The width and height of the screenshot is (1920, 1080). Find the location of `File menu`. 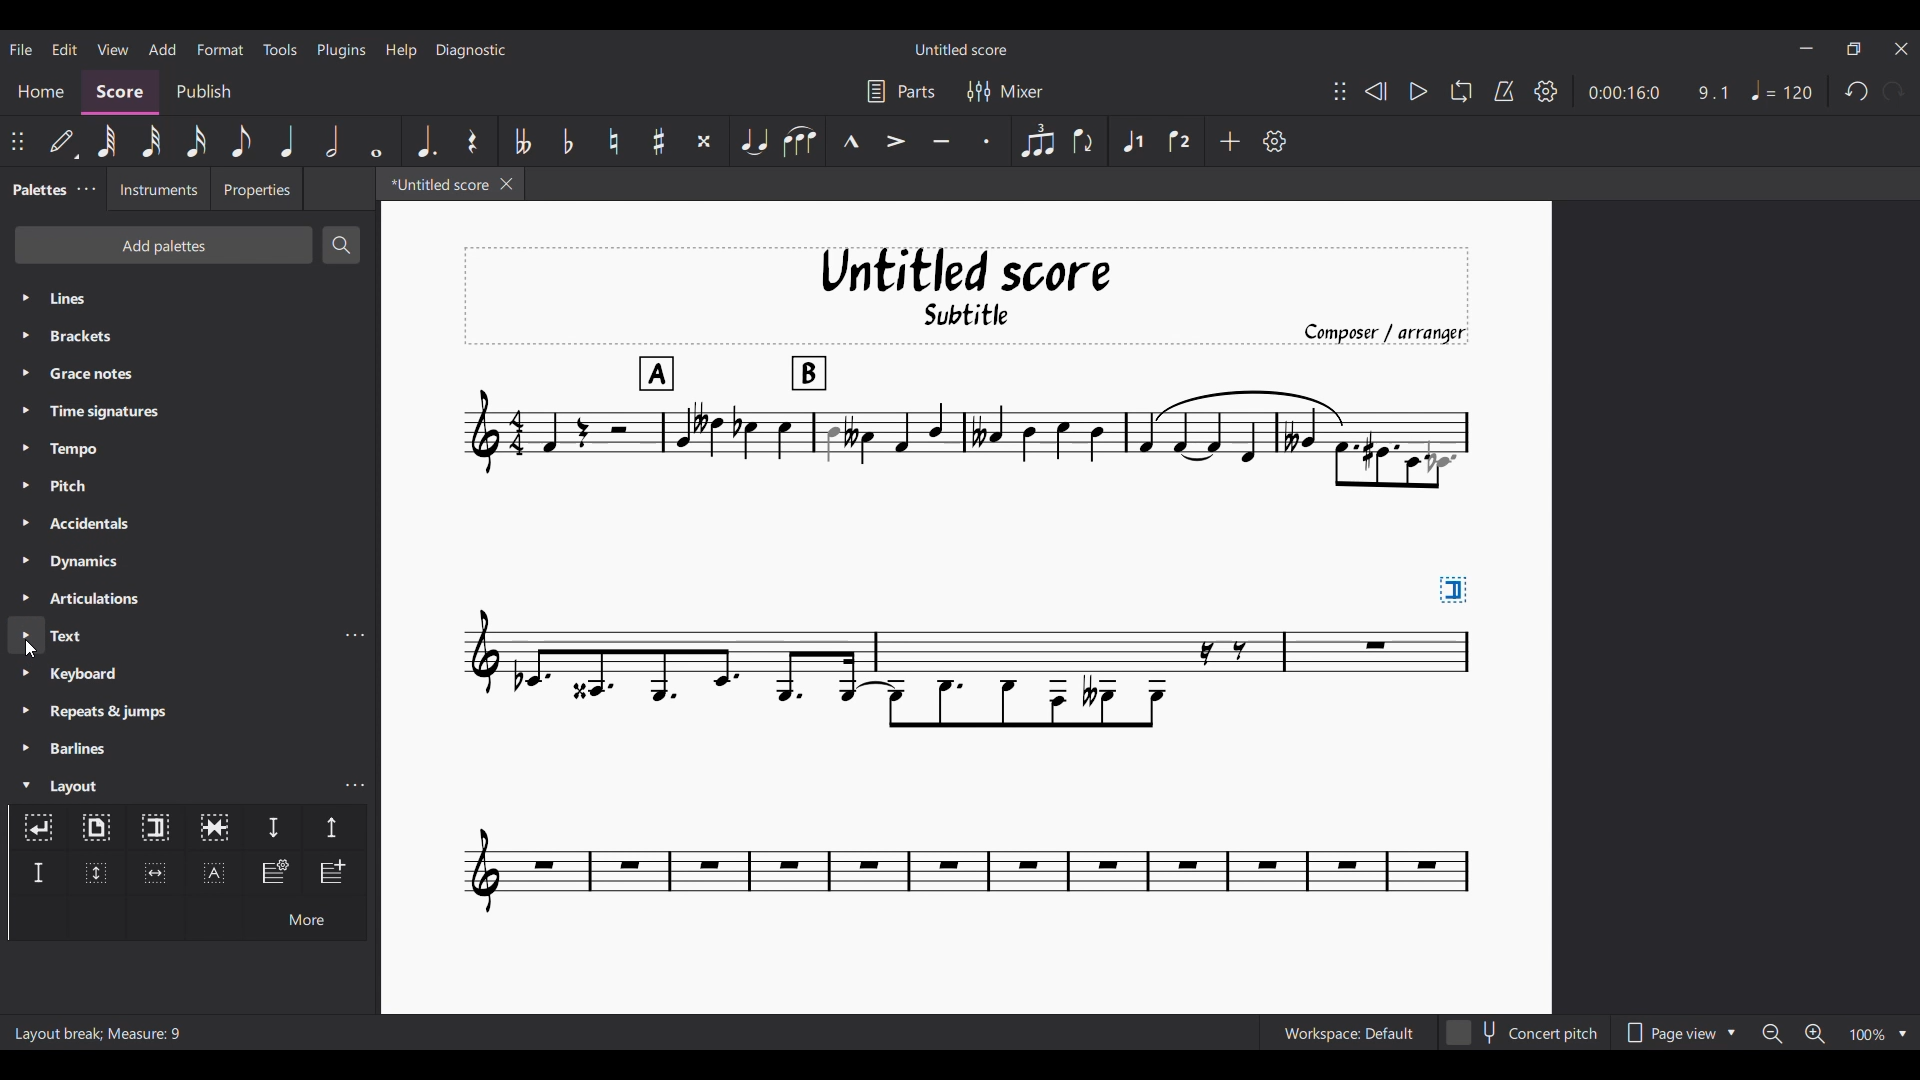

File menu is located at coordinates (21, 49).